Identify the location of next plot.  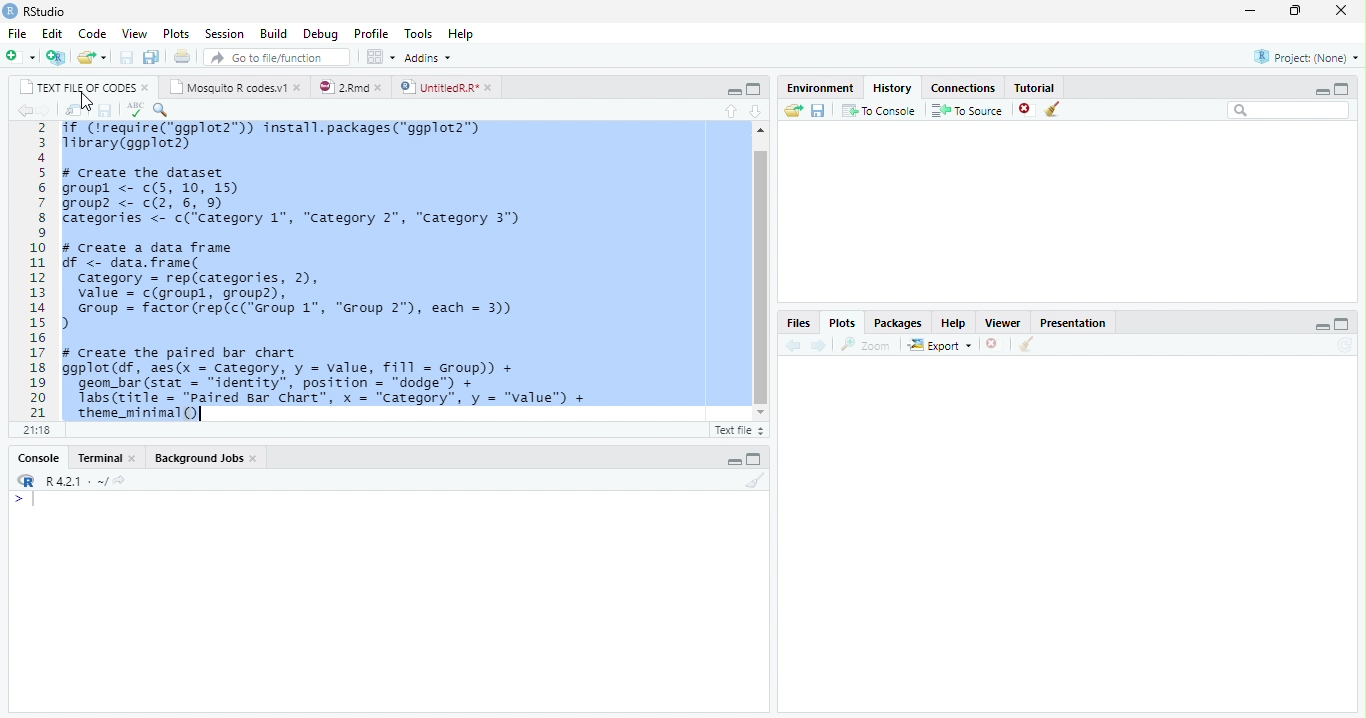
(822, 345).